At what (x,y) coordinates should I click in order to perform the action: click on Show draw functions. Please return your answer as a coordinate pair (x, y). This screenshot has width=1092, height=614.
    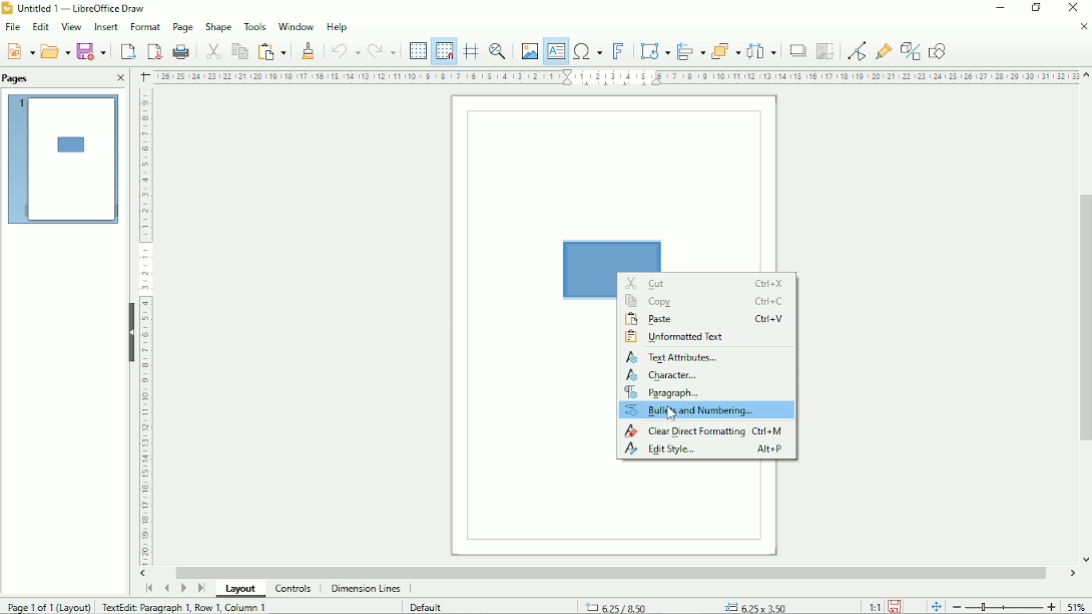
    Looking at the image, I should click on (939, 50).